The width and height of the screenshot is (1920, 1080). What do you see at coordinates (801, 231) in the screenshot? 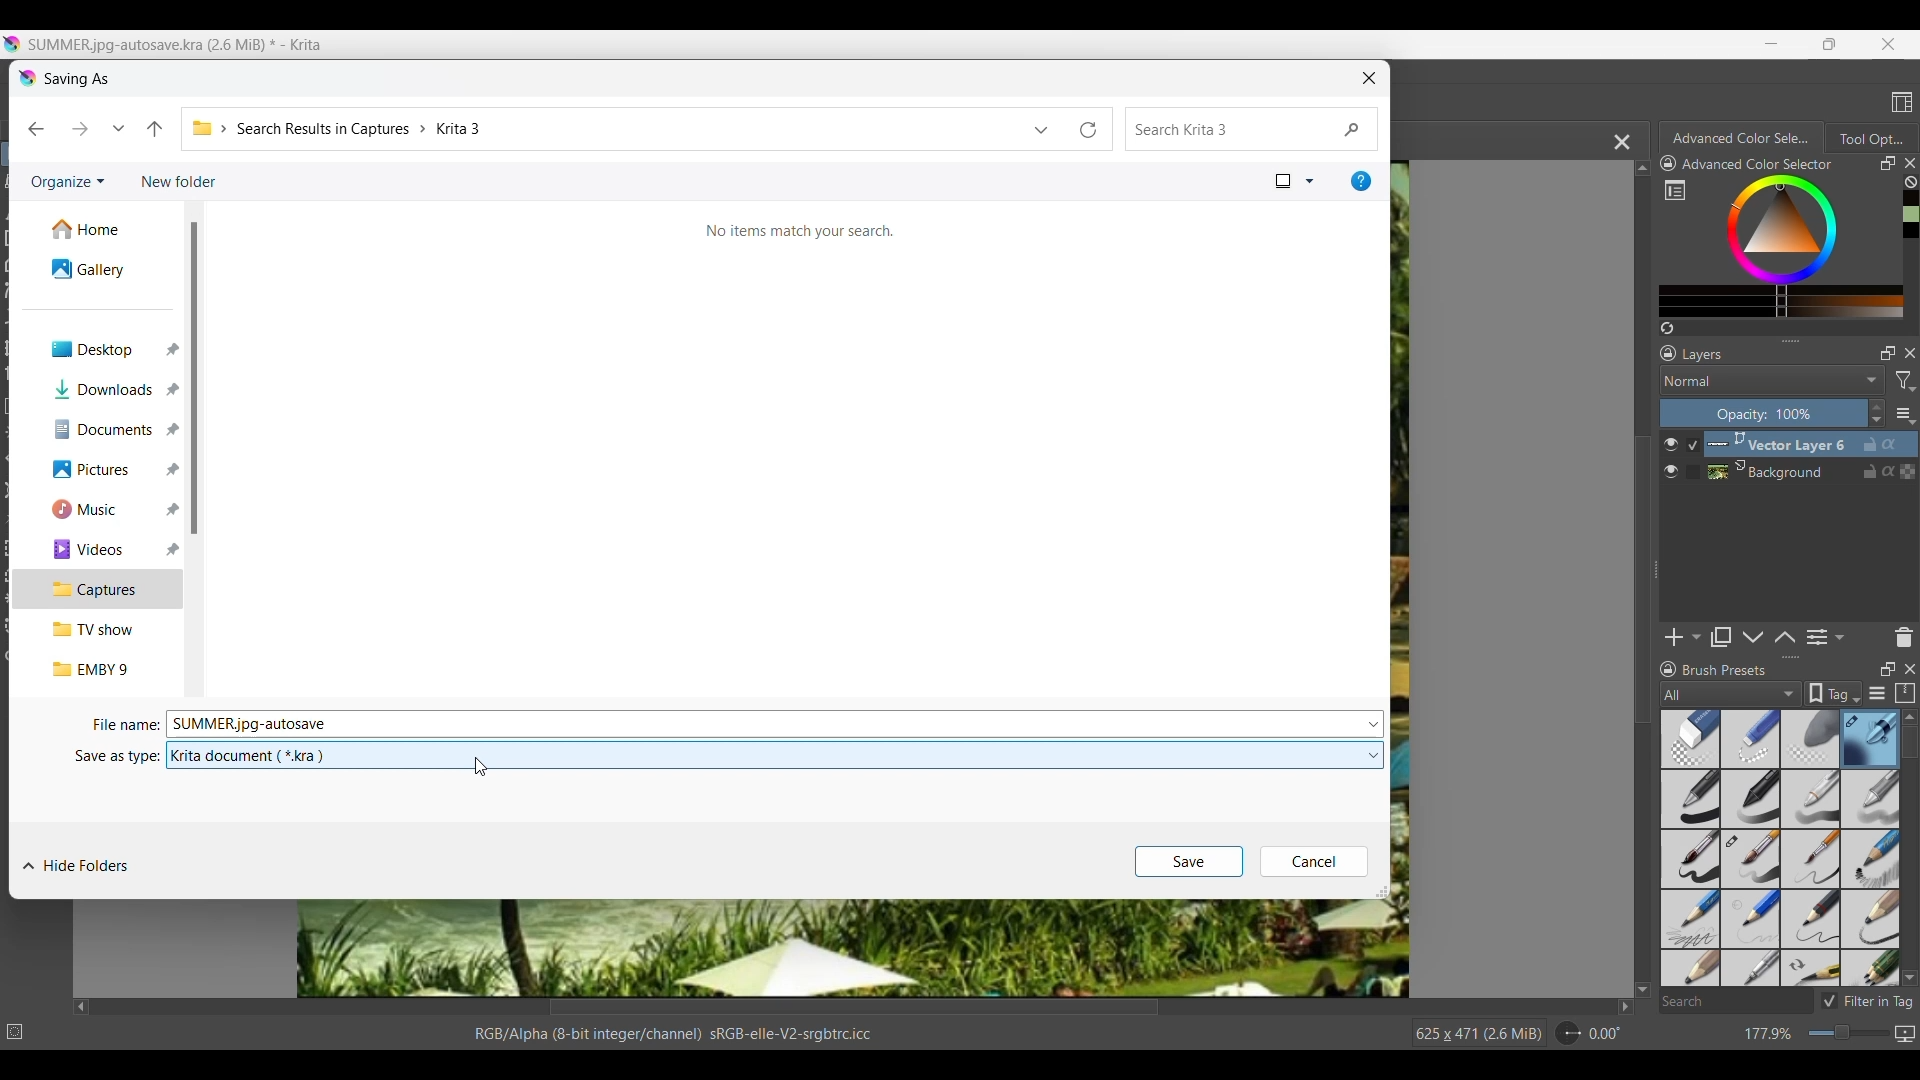
I see `Description of current folder` at bounding box center [801, 231].